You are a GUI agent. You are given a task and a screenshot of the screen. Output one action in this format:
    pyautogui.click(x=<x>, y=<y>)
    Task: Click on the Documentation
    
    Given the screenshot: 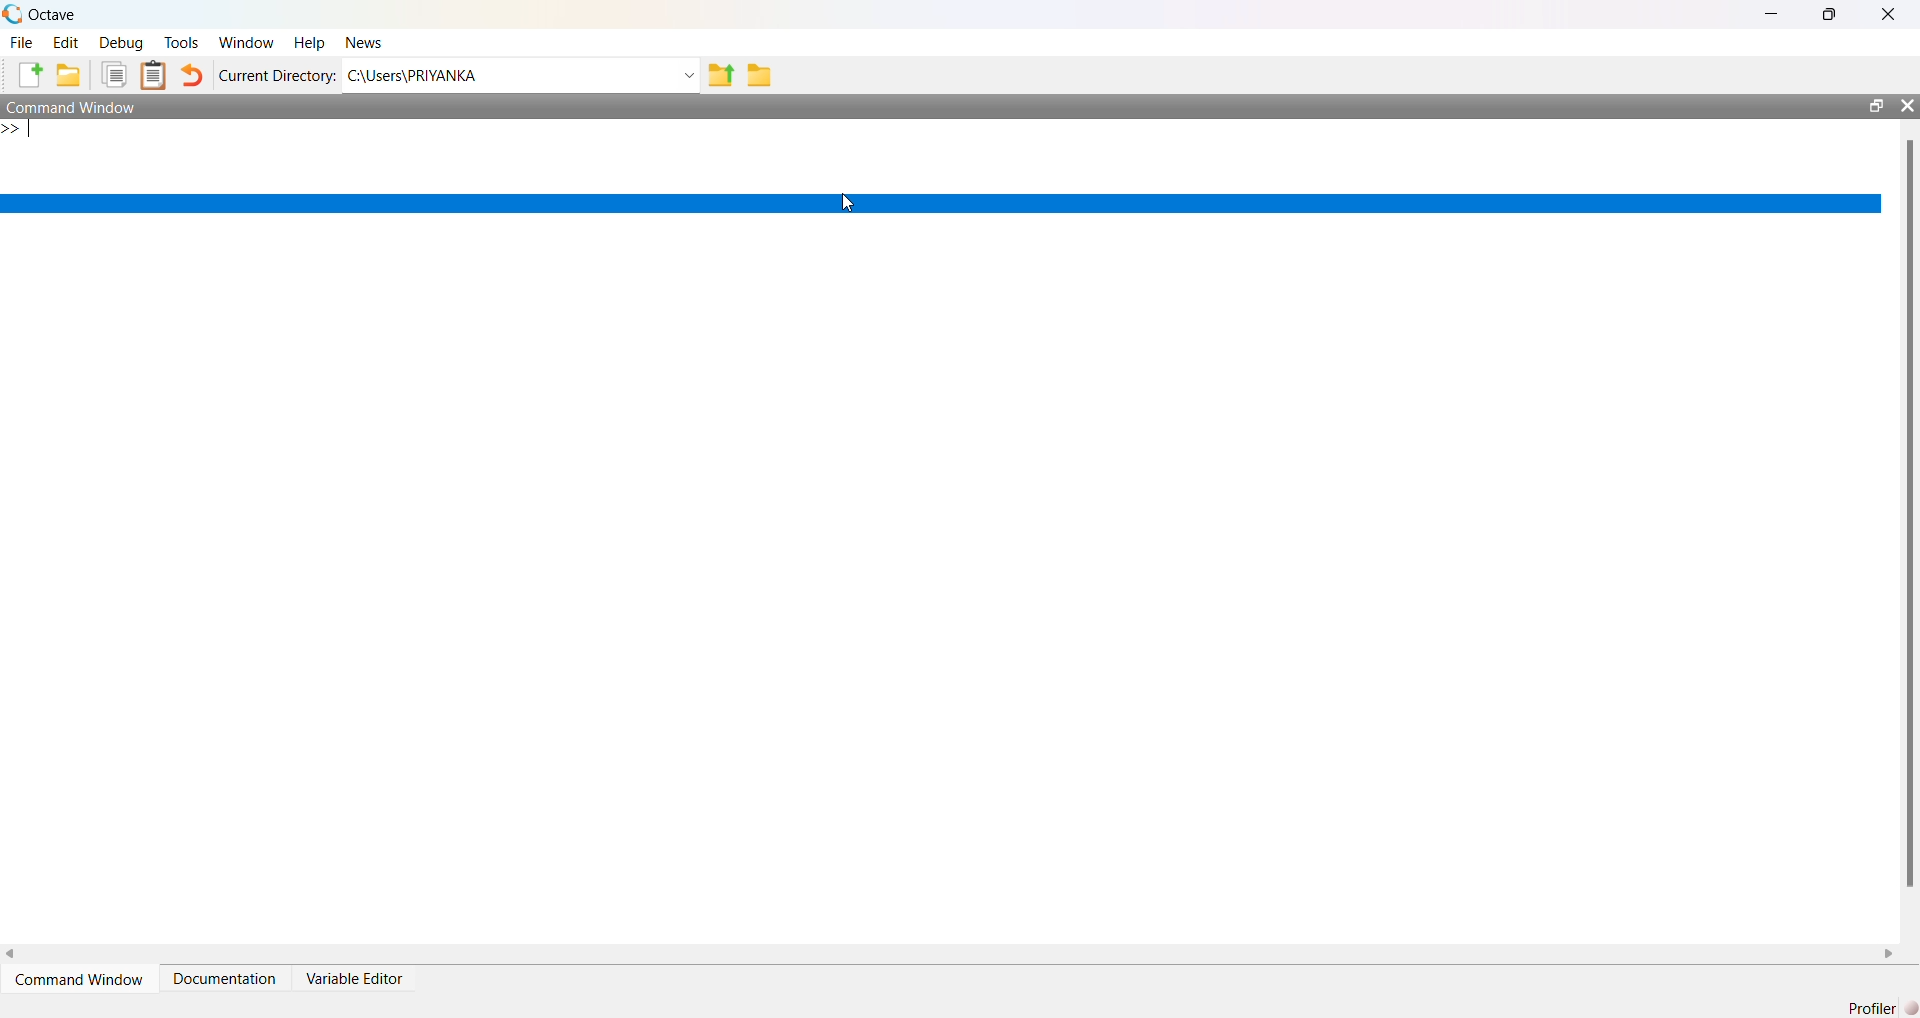 What is the action you would take?
    pyautogui.click(x=224, y=979)
    